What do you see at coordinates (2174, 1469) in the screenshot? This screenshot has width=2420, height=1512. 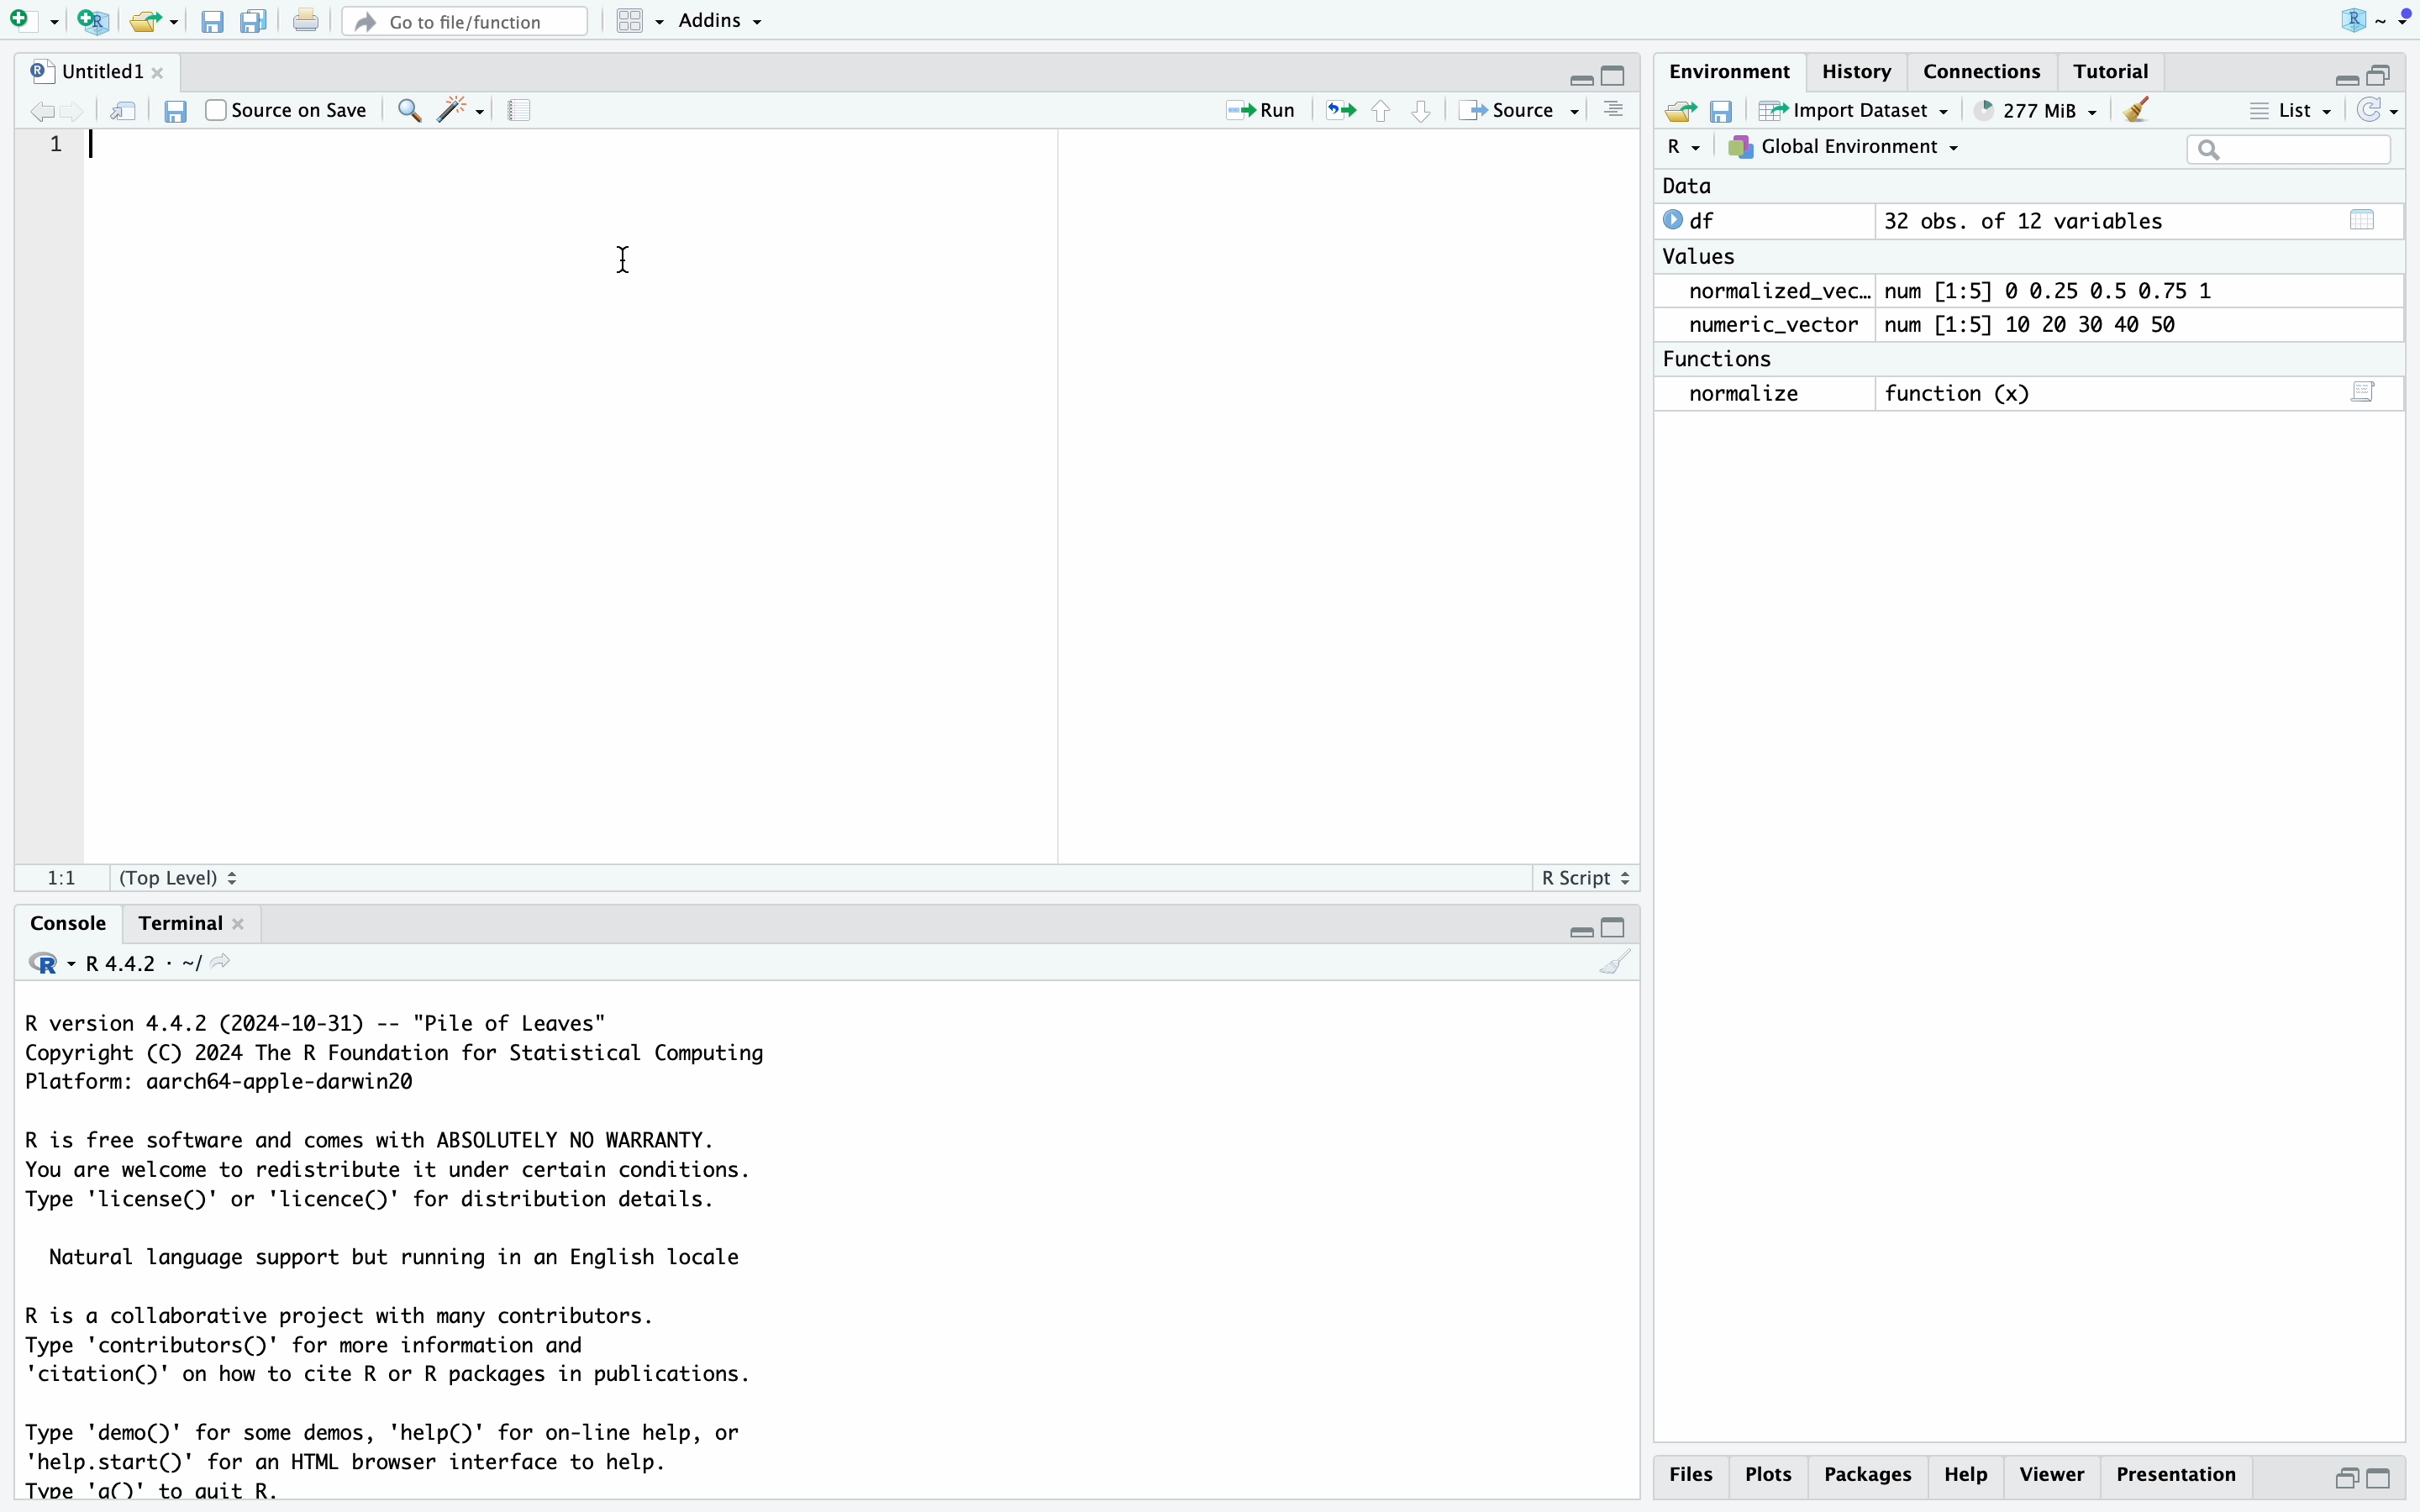 I see `Presentation` at bounding box center [2174, 1469].